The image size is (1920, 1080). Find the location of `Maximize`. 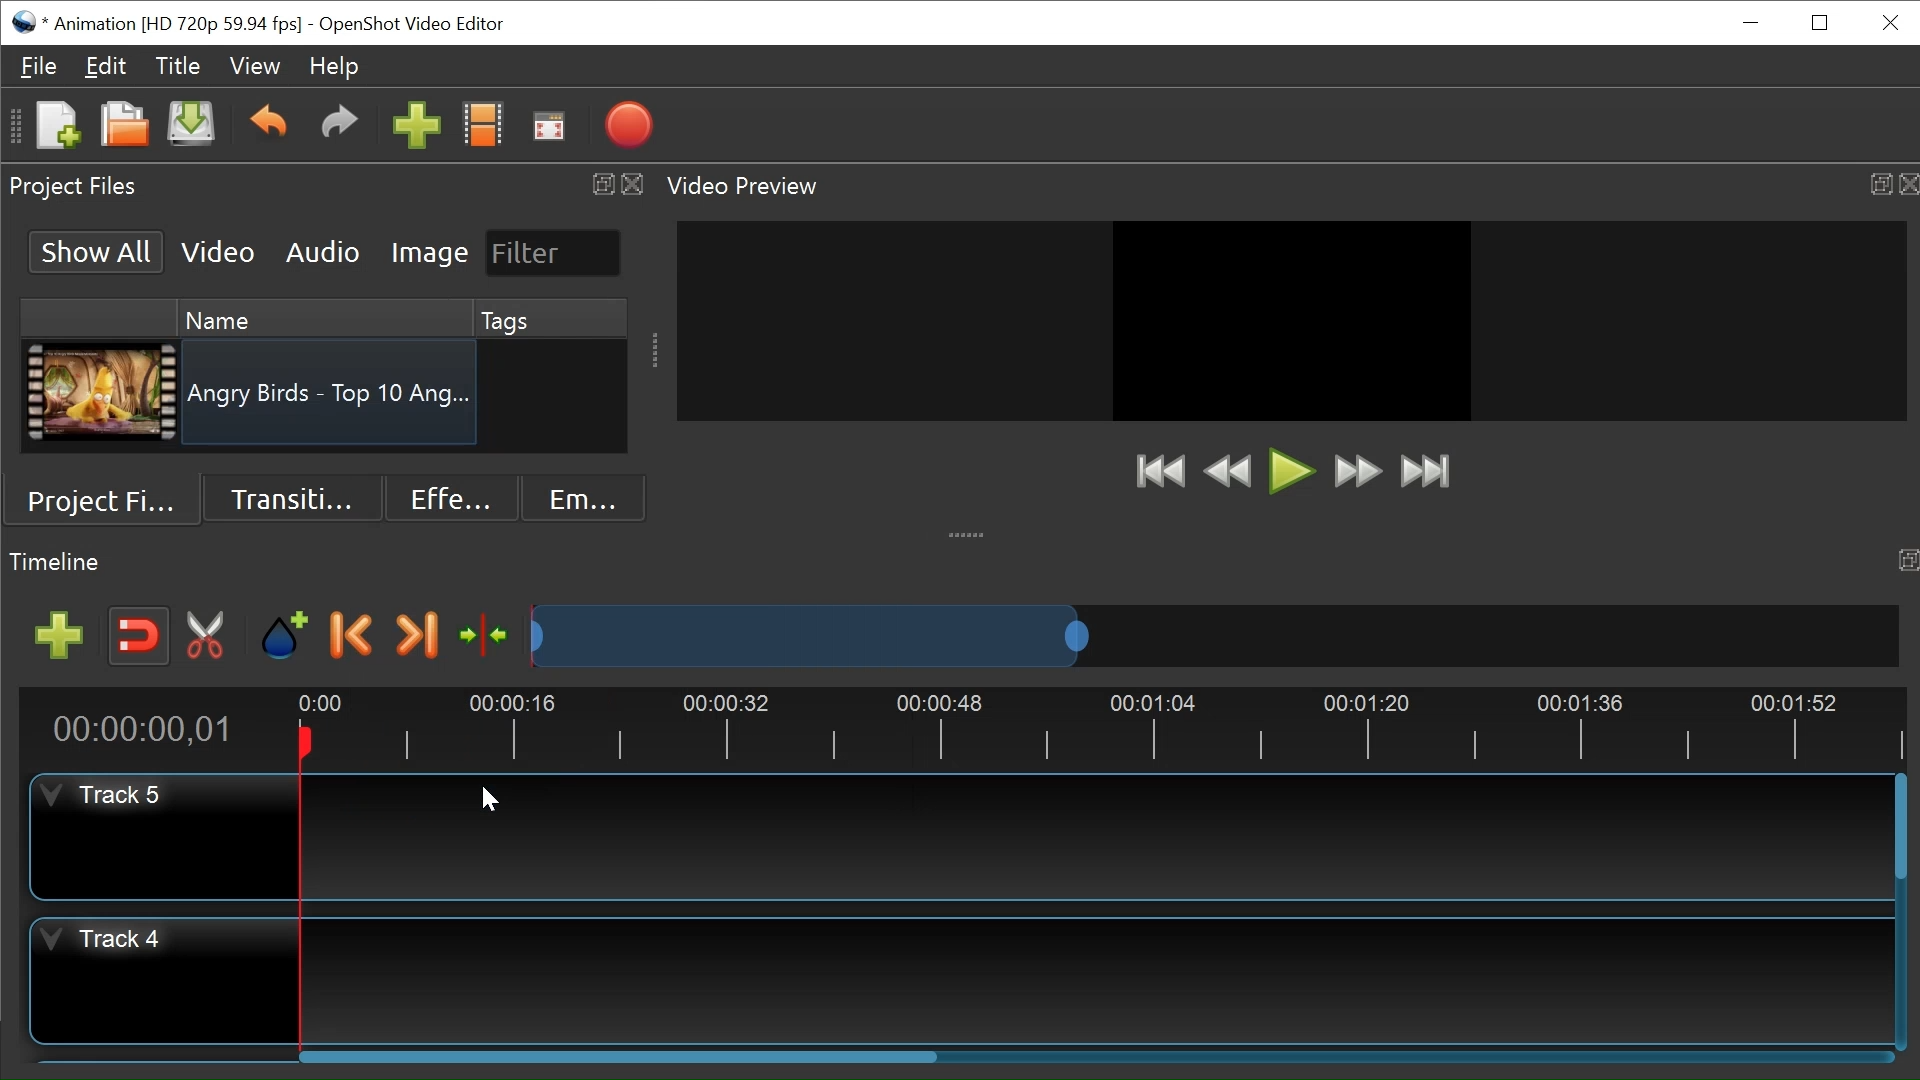

Maximize is located at coordinates (598, 184).